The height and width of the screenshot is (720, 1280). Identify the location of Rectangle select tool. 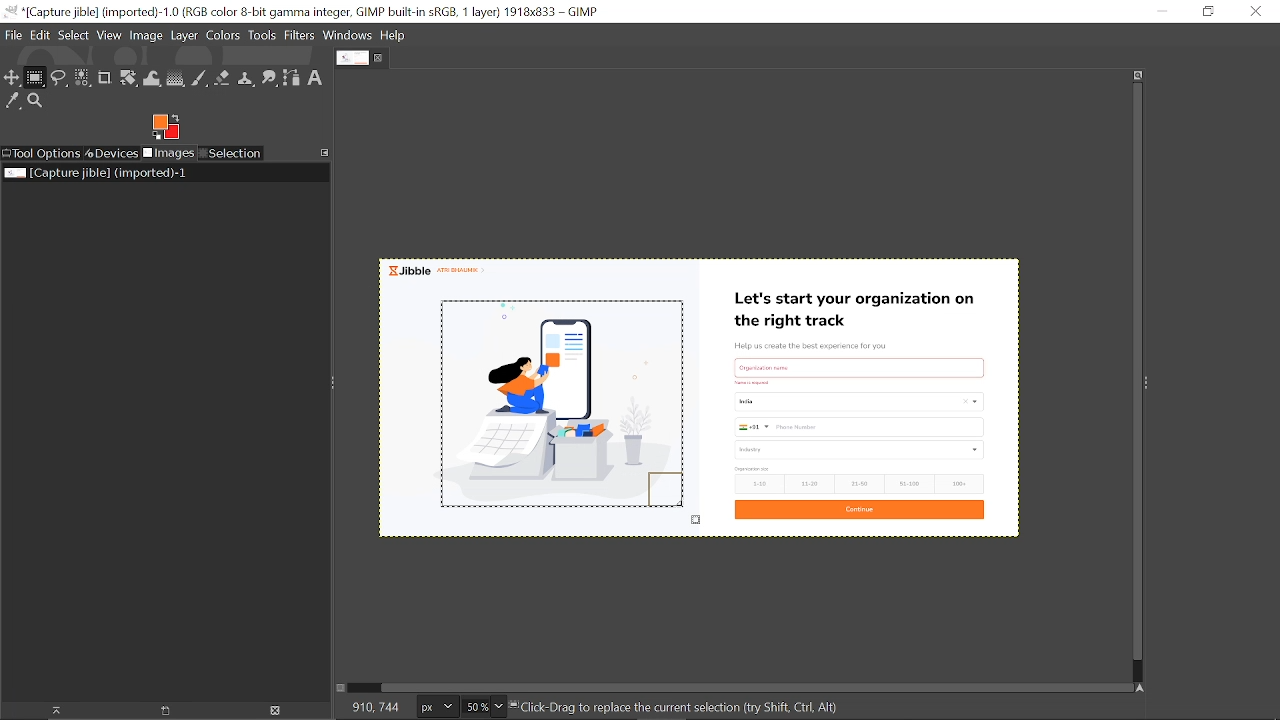
(36, 79).